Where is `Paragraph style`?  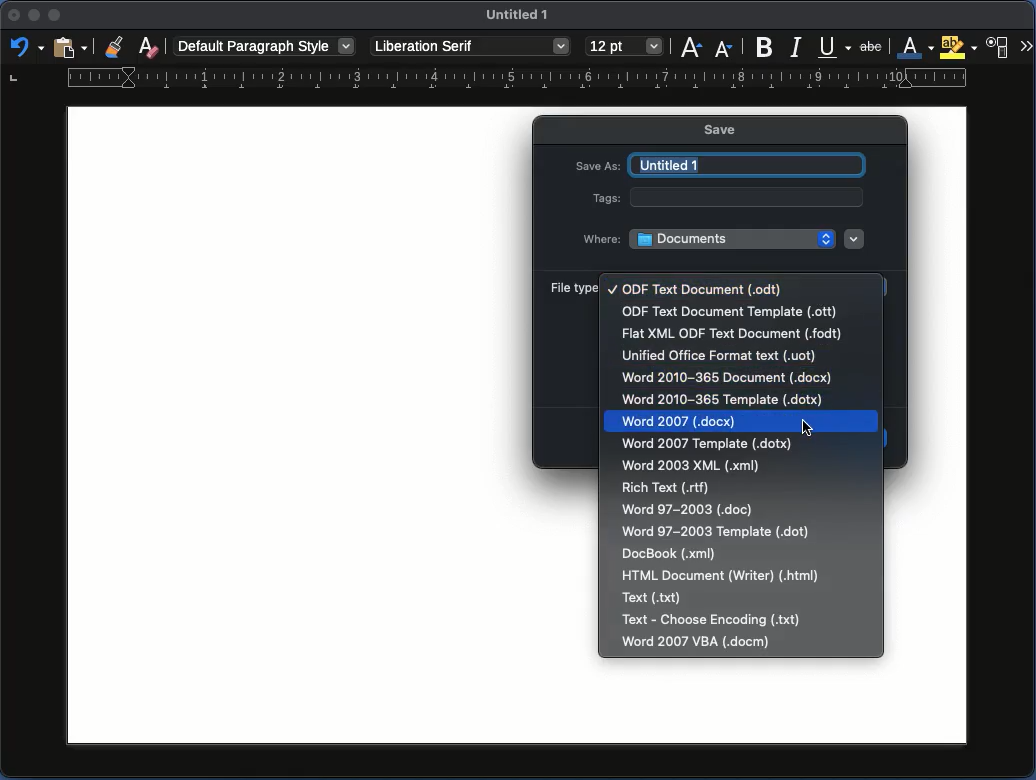
Paragraph style is located at coordinates (265, 45).